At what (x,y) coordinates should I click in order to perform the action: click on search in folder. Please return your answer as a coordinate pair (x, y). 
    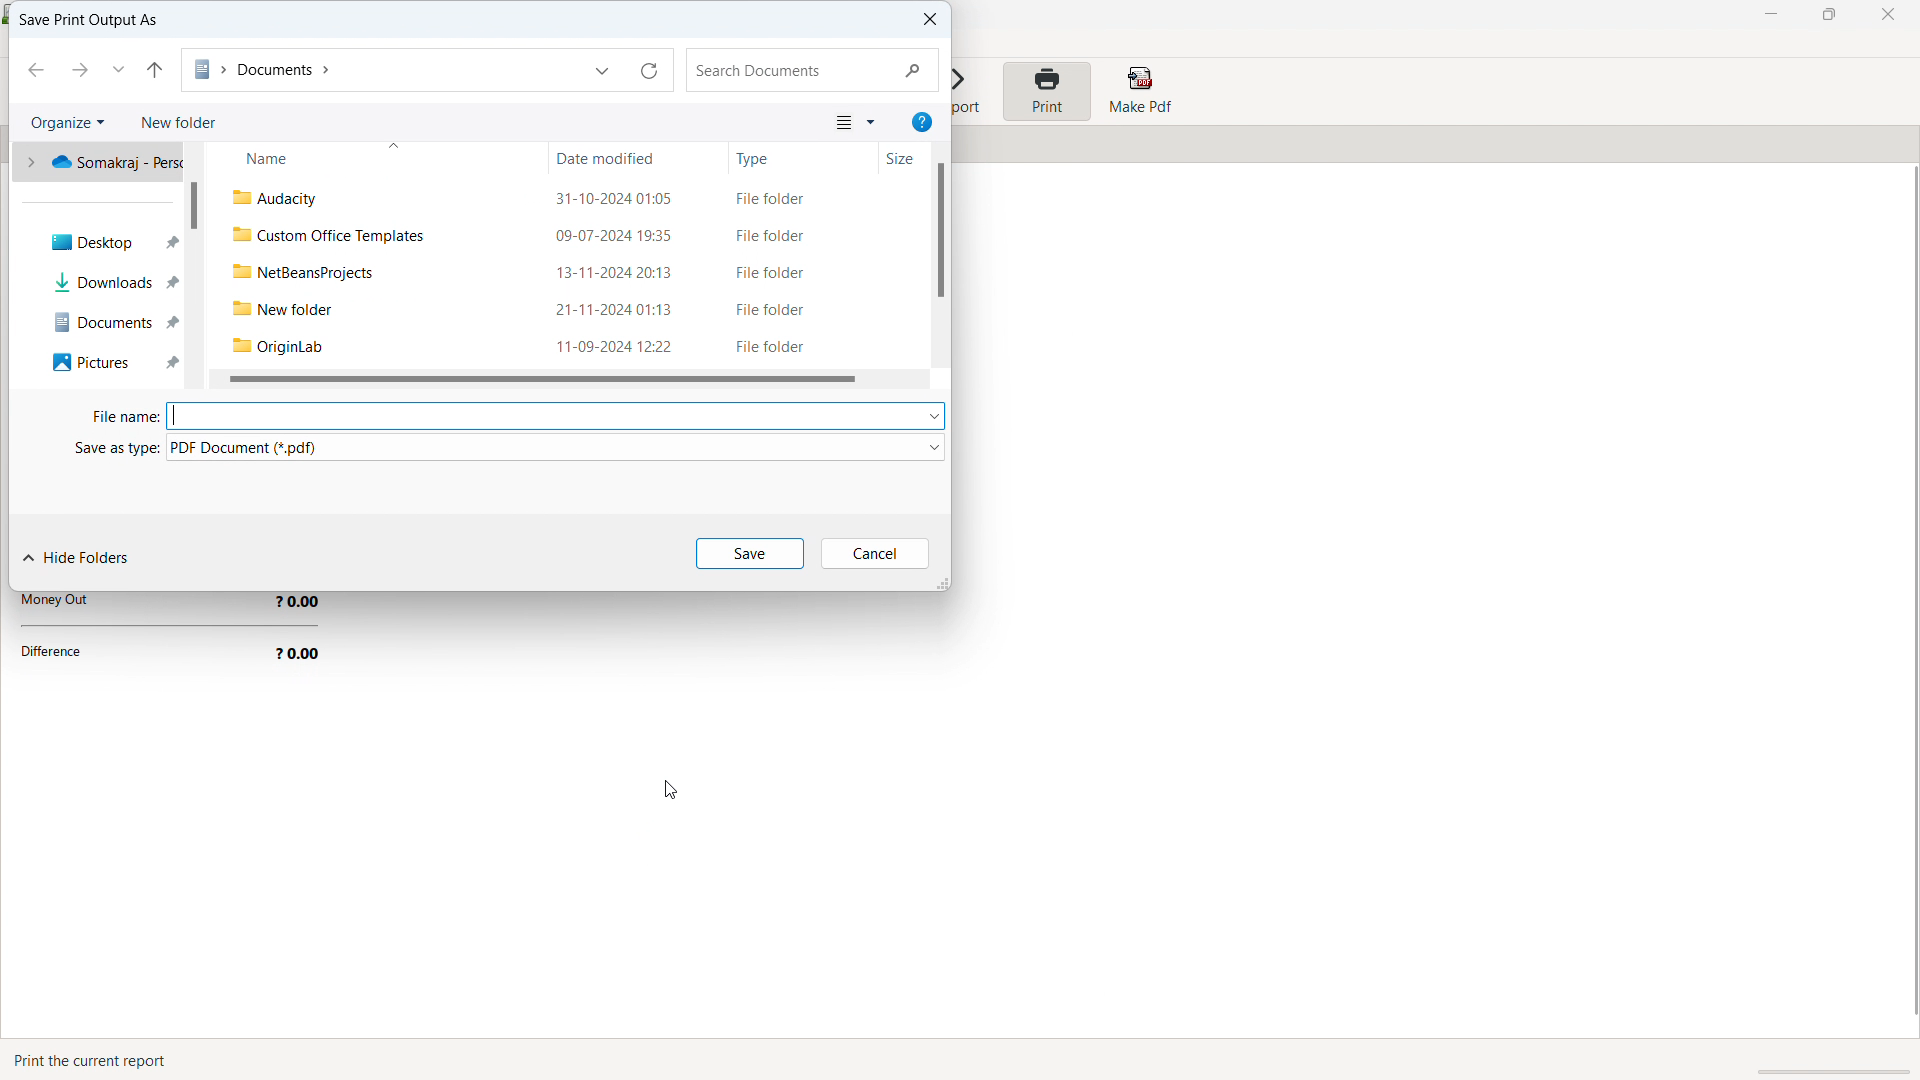
    Looking at the image, I should click on (812, 70).